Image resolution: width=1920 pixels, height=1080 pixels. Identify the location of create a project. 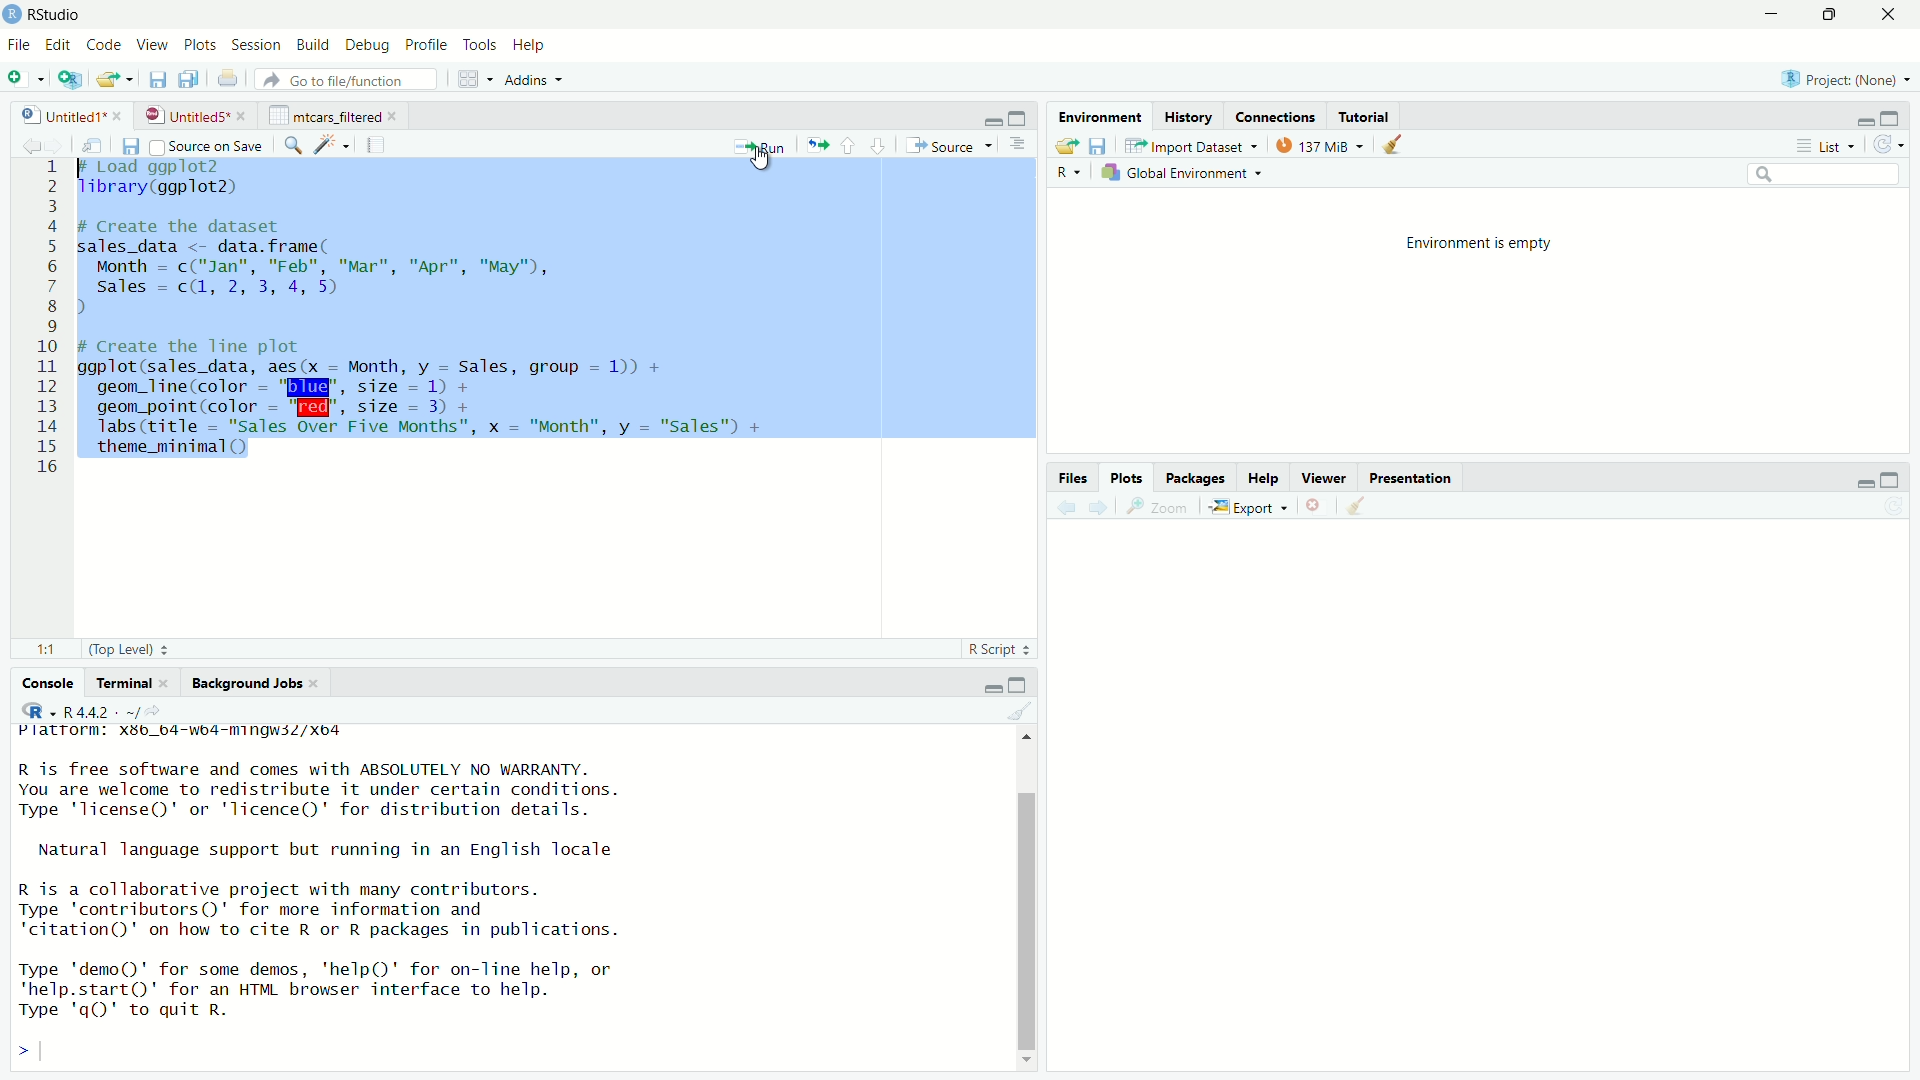
(70, 79).